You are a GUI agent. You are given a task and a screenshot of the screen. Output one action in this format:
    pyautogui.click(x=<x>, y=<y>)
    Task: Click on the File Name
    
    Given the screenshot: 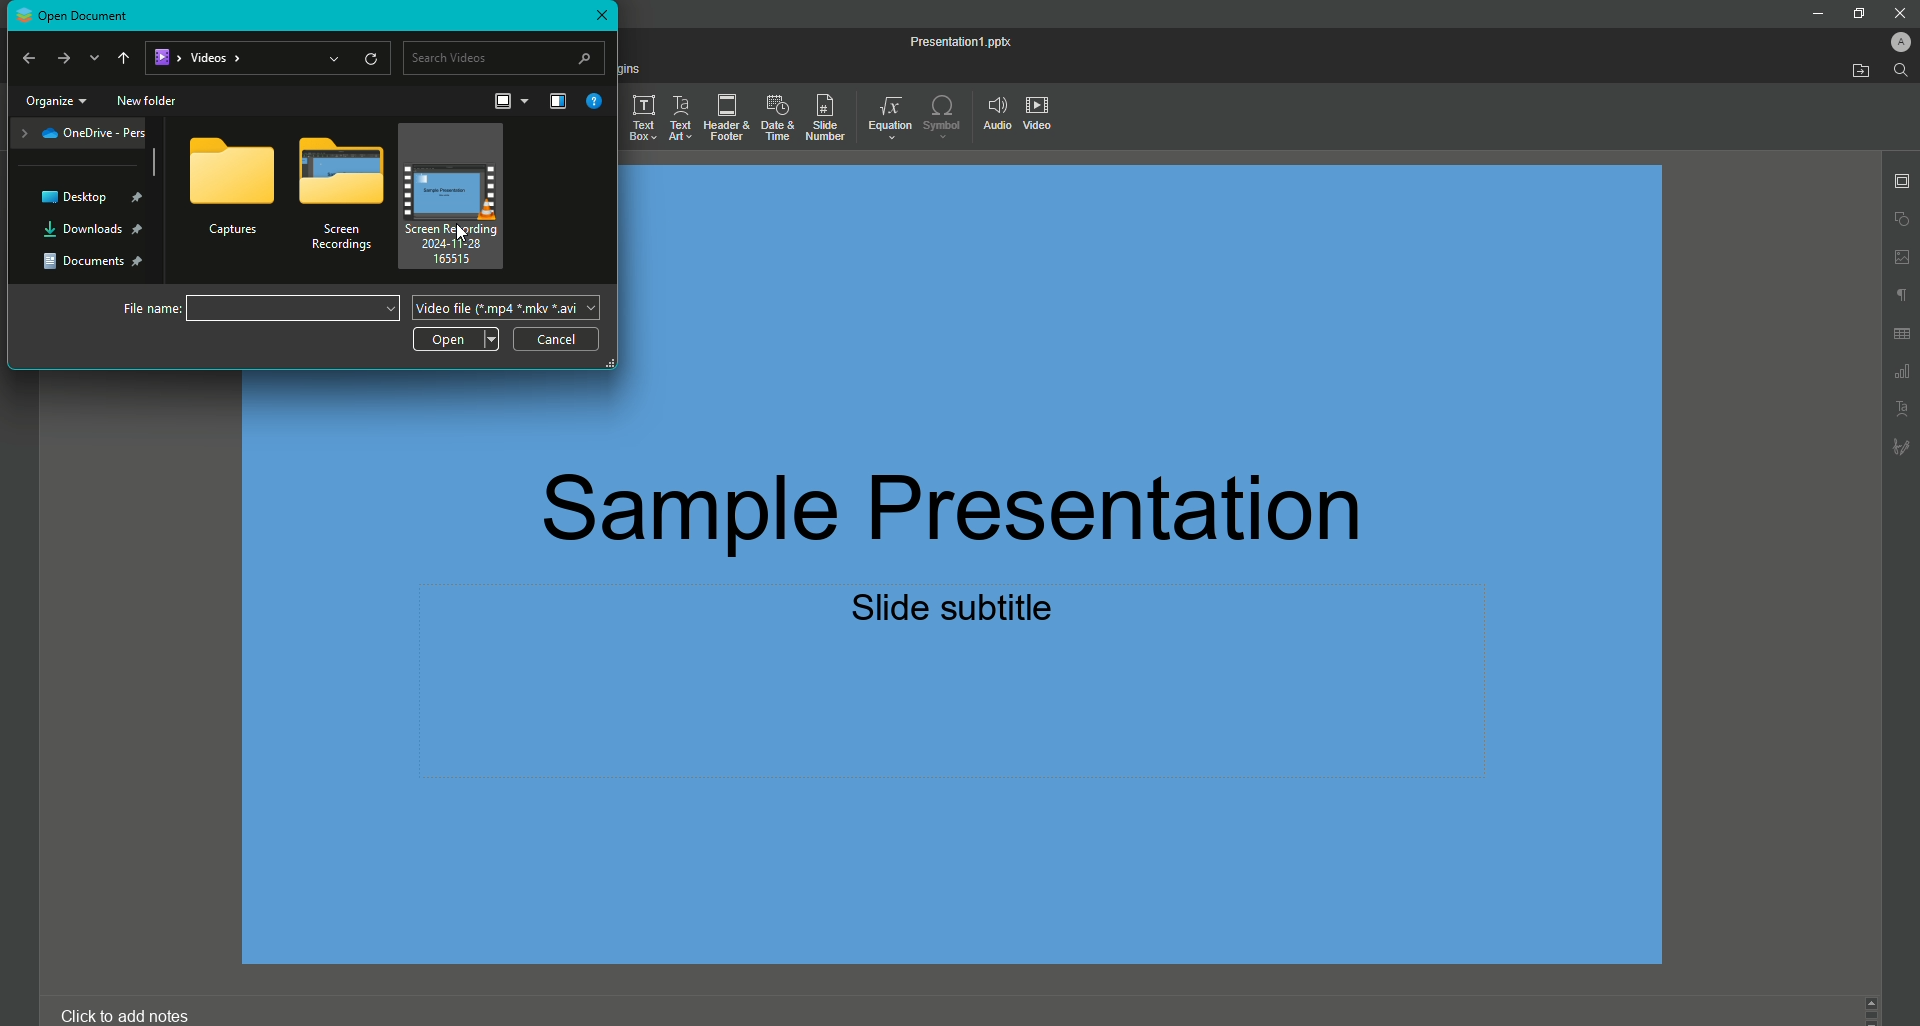 What is the action you would take?
    pyautogui.click(x=253, y=309)
    